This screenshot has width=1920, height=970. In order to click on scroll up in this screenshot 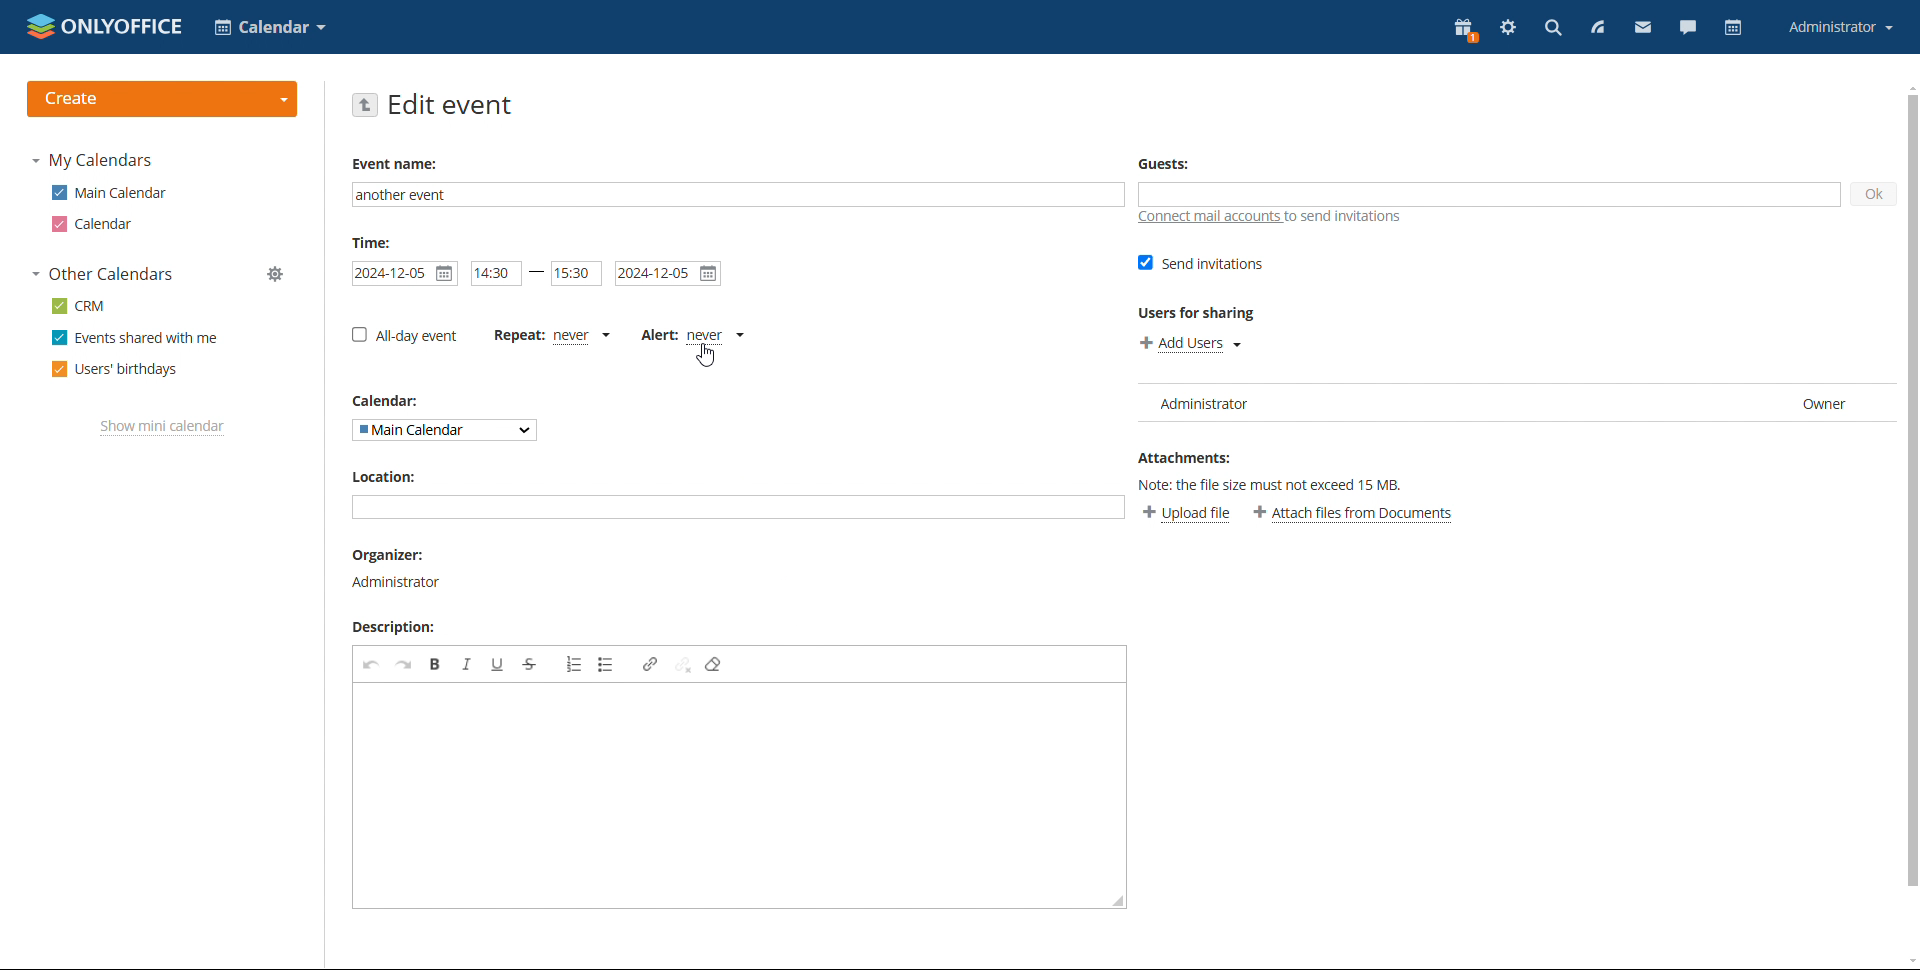, I will do `click(1908, 86)`.